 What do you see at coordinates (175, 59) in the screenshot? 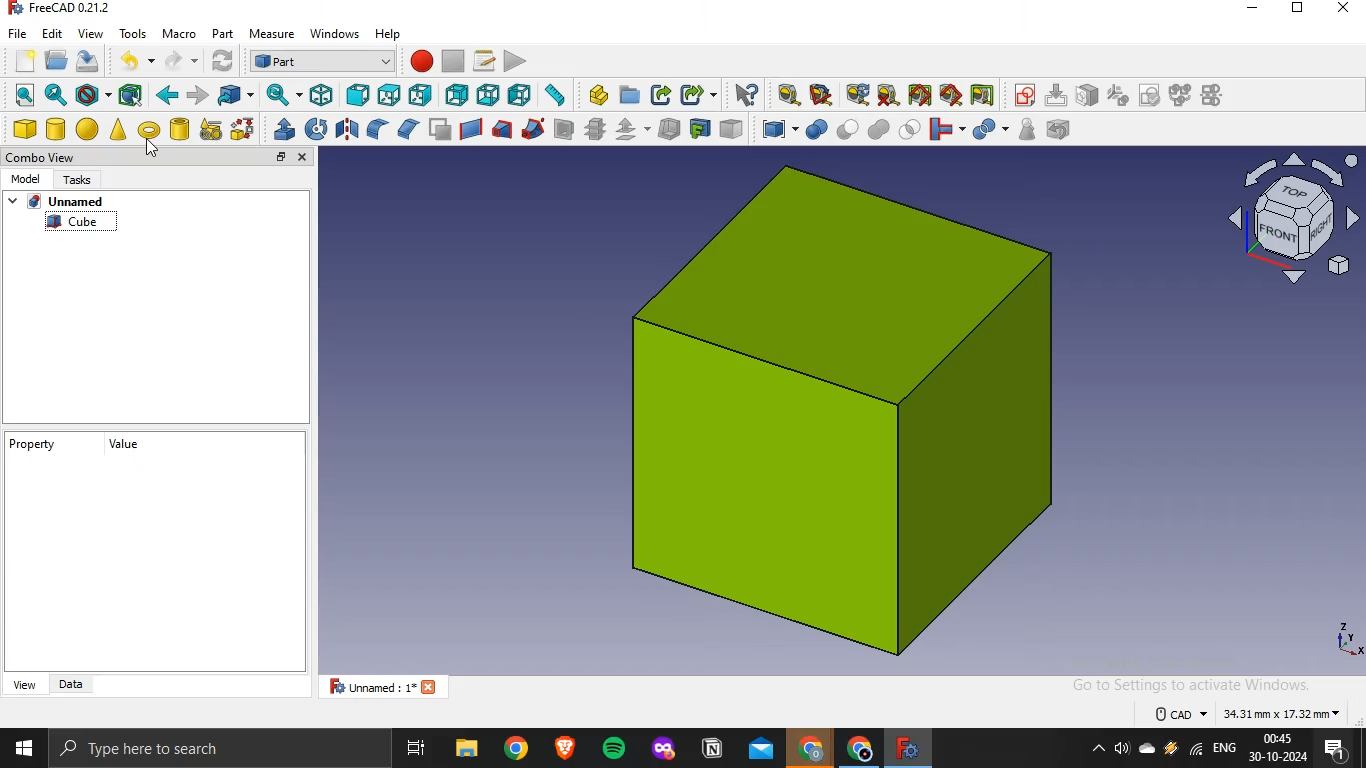
I see `redo` at bounding box center [175, 59].